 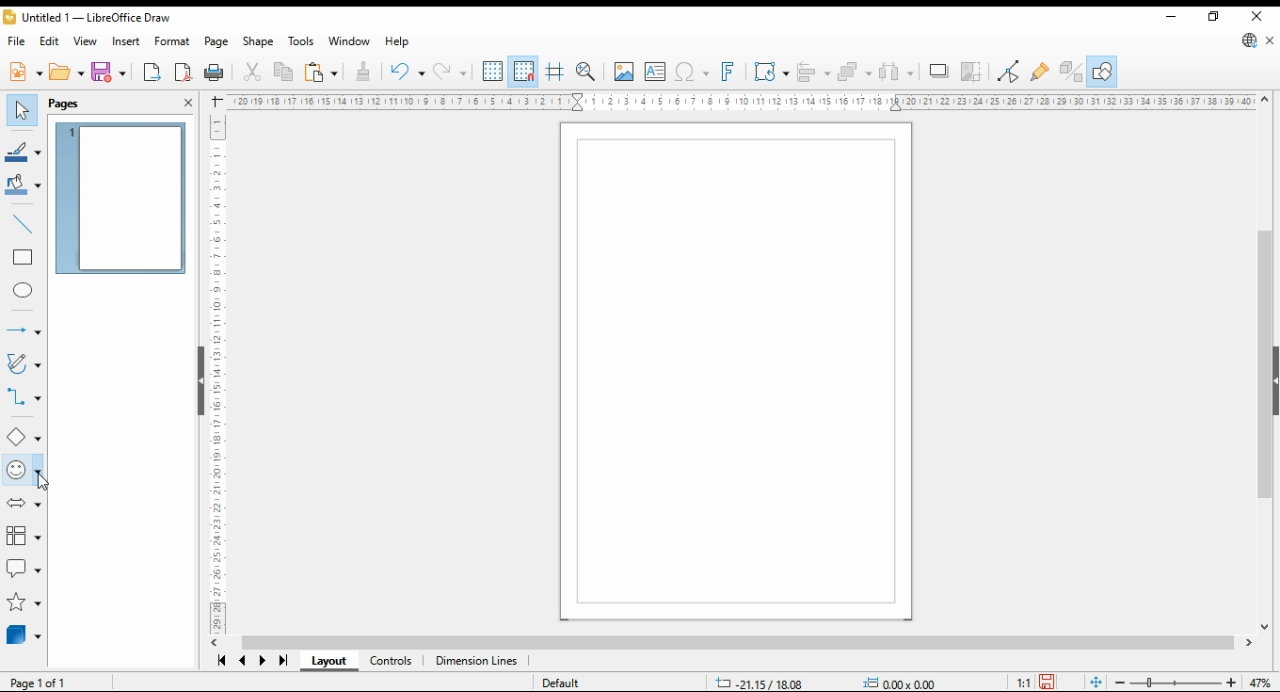 What do you see at coordinates (692, 72) in the screenshot?
I see `insert special symbol` at bounding box center [692, 72].